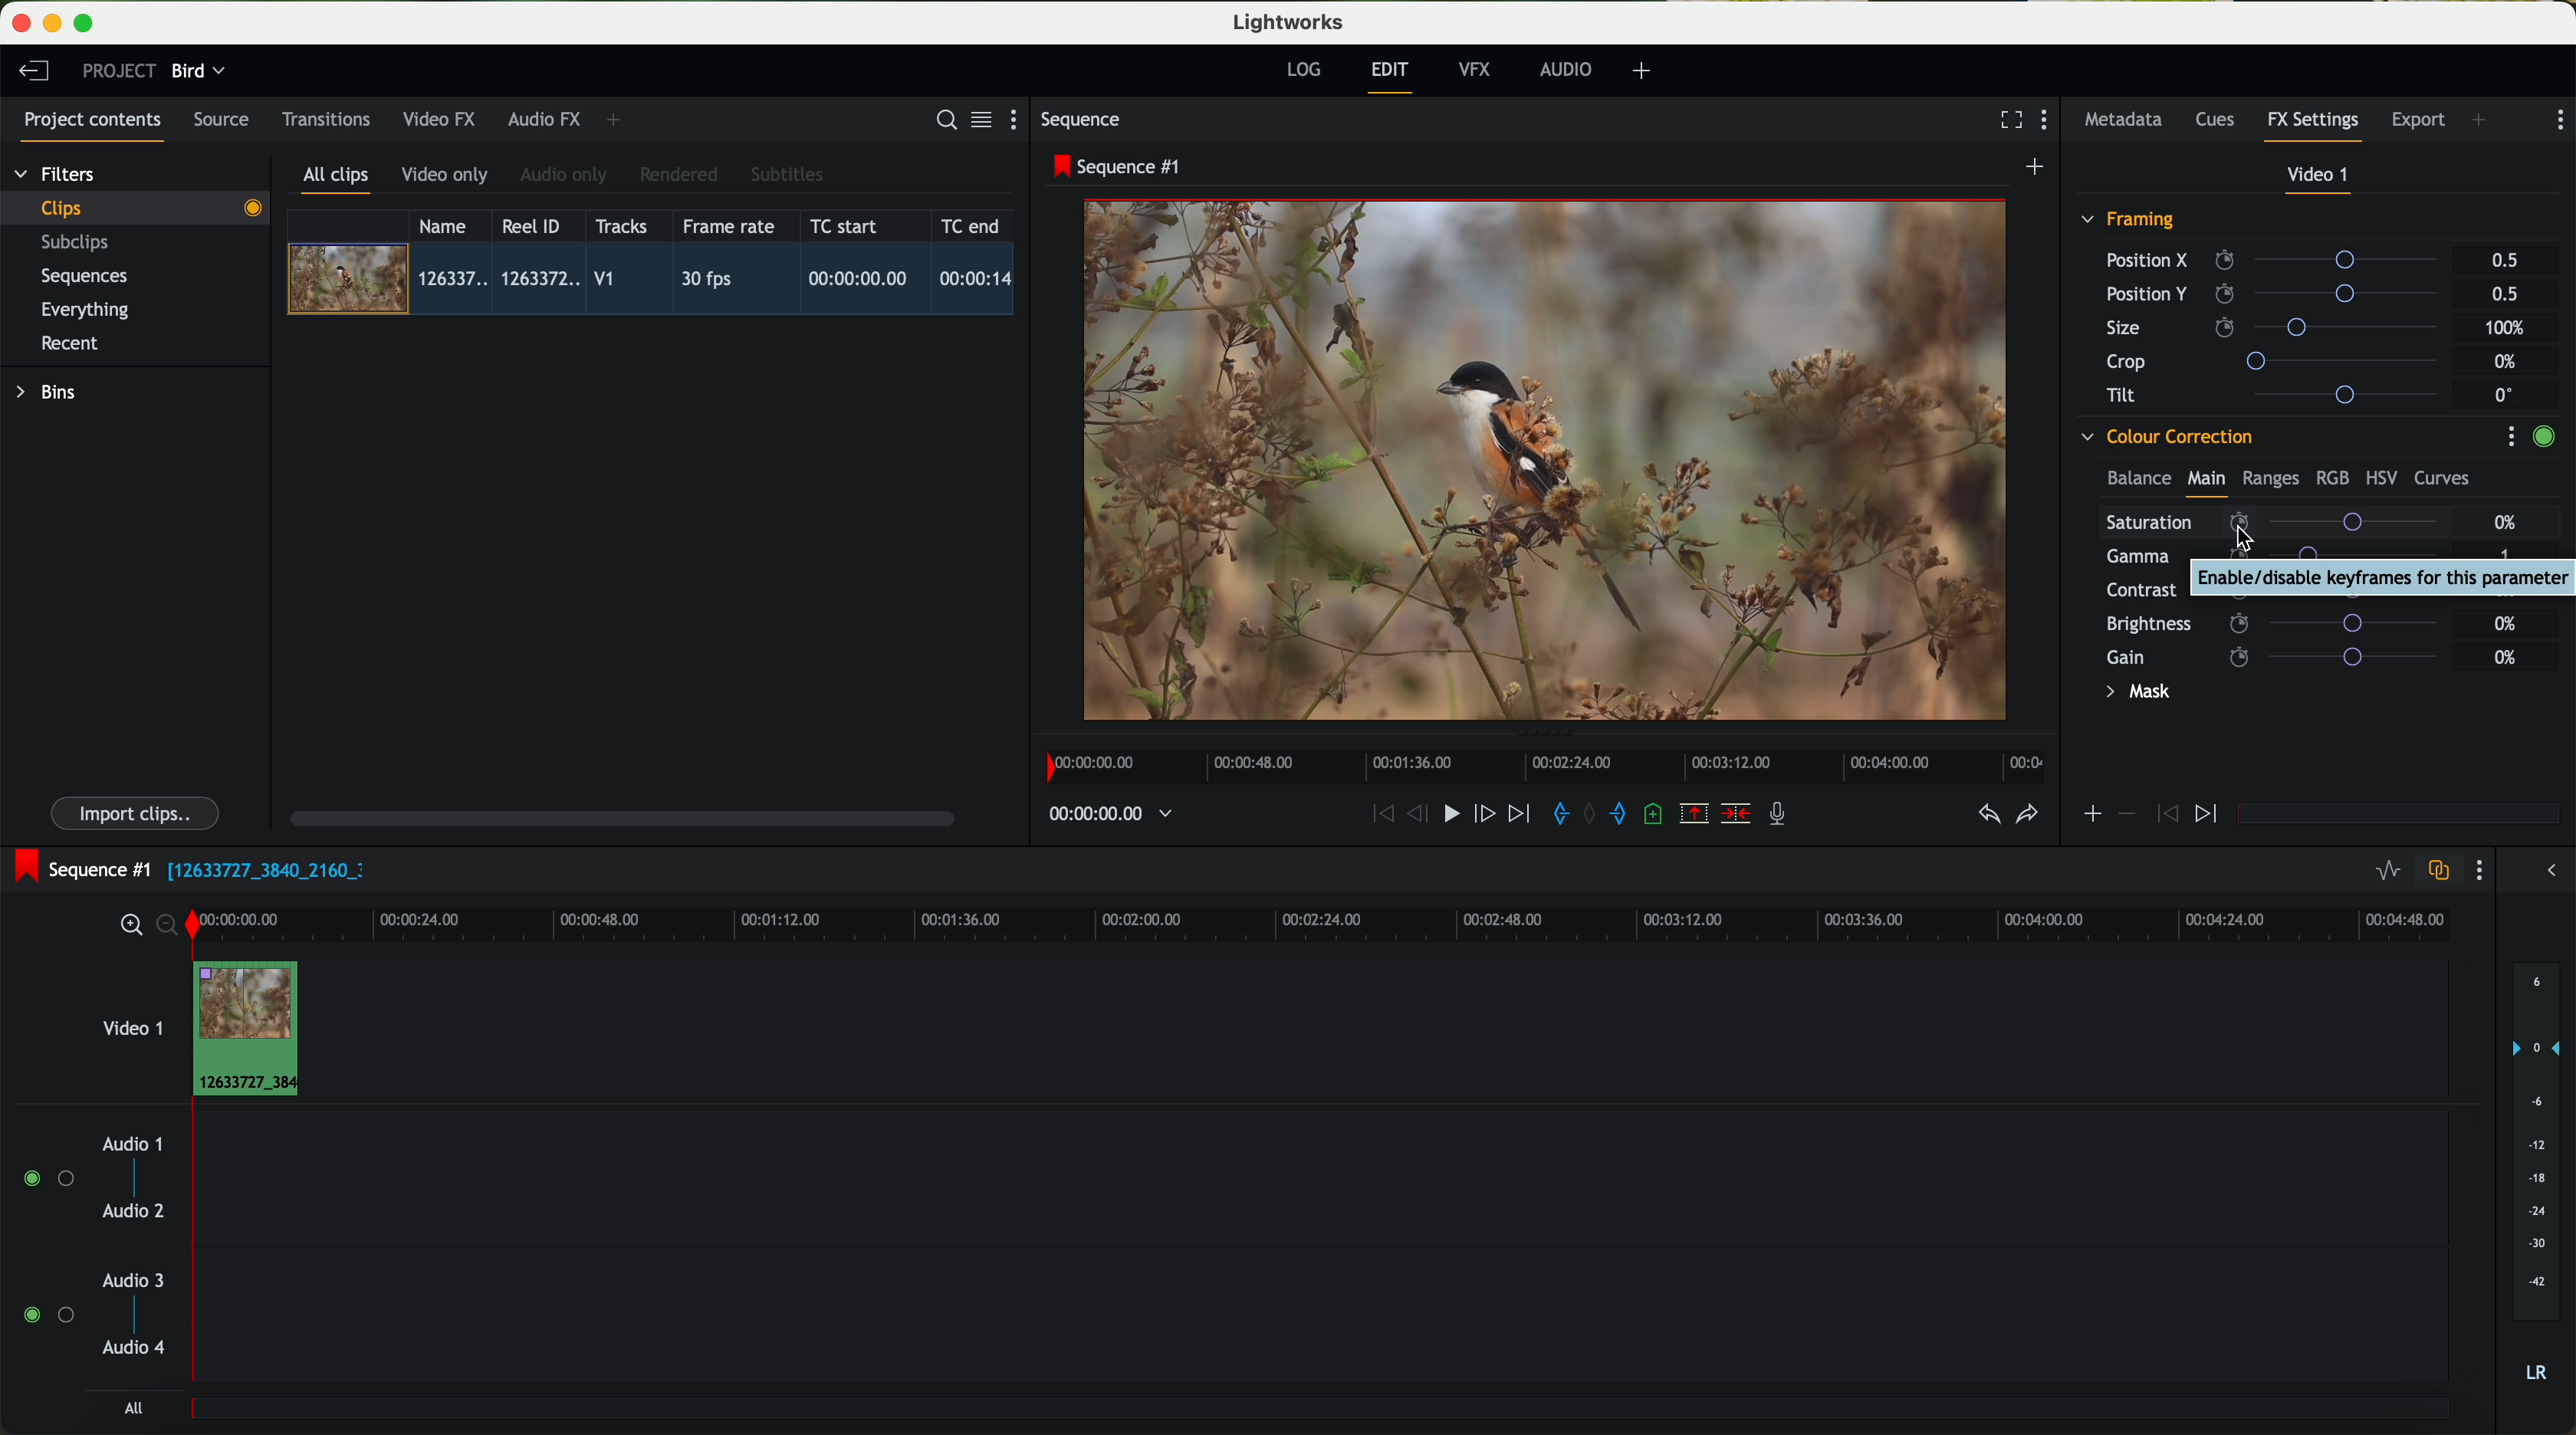 The height and width of the screenshot is (1435, 2576). I want to click on create a new sequence, so click(2038, 168).